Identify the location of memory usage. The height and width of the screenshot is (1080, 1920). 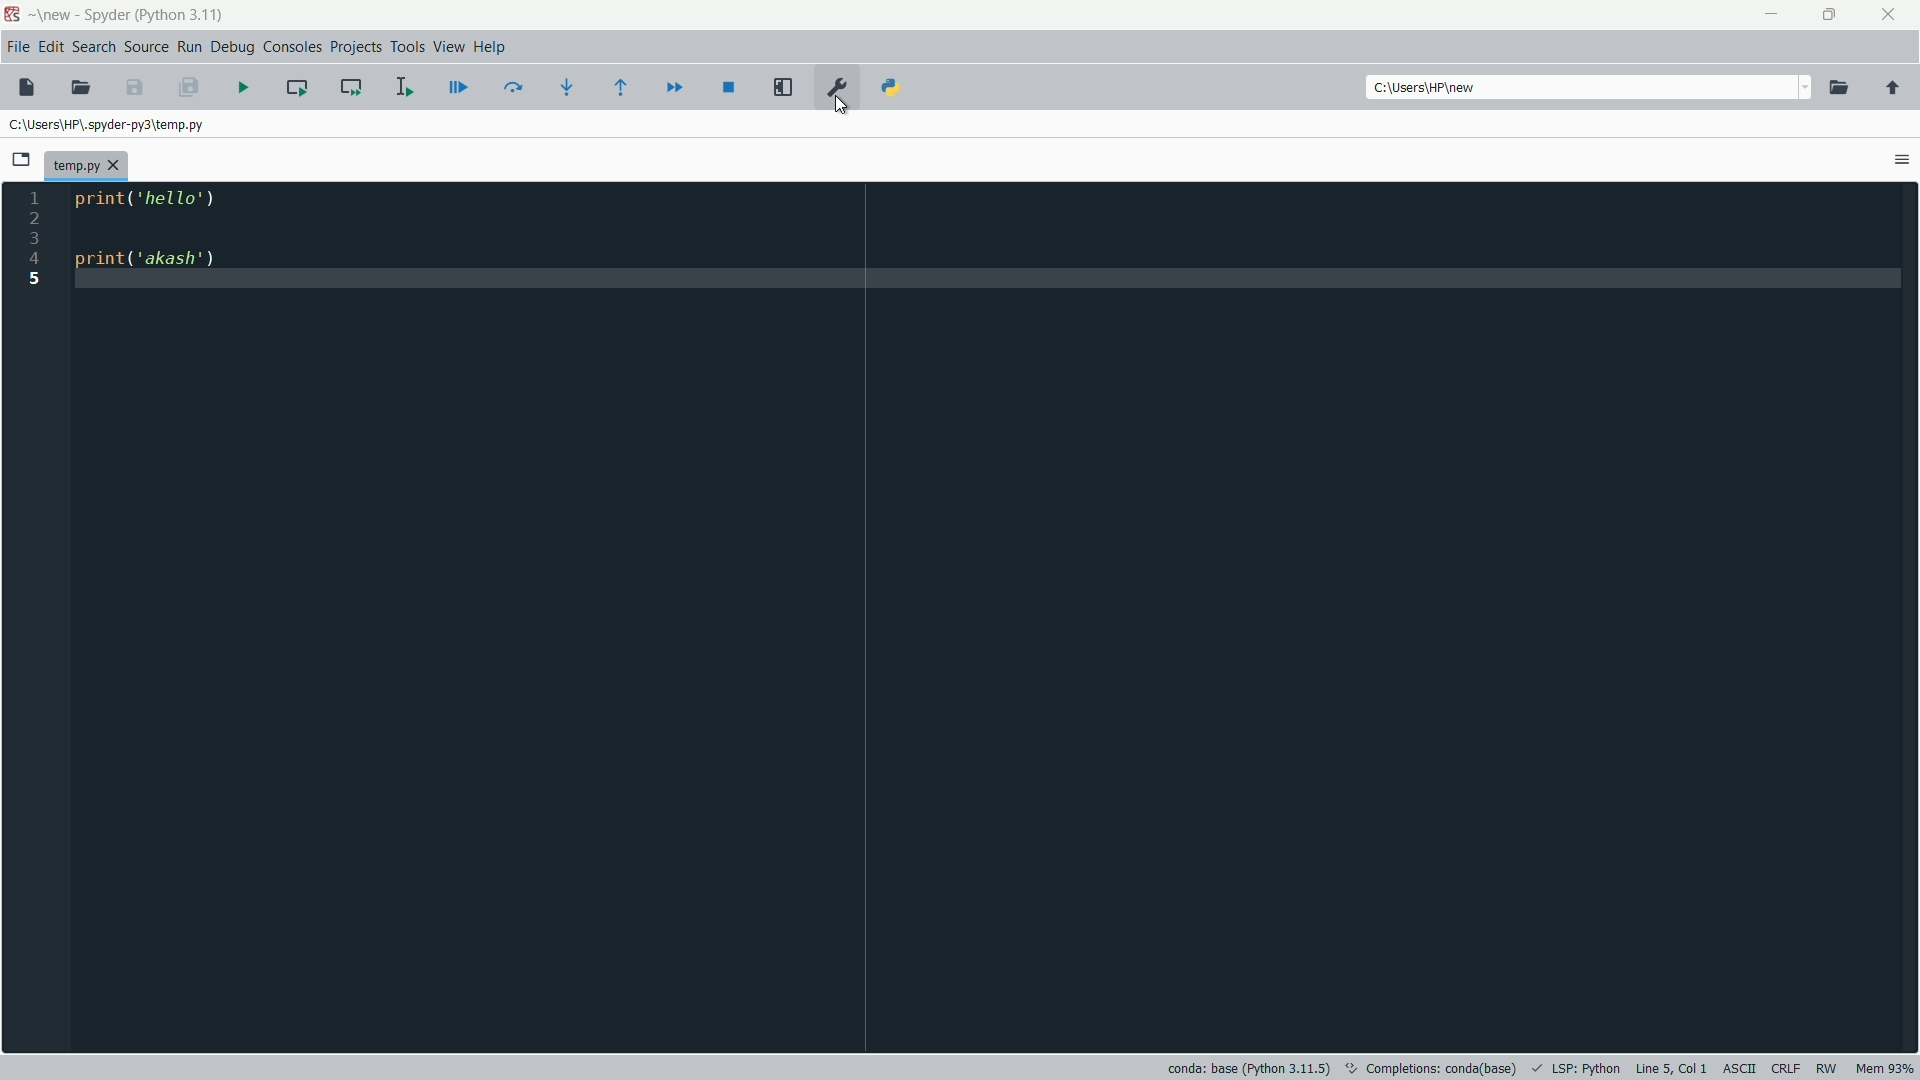
(1886, 1070).